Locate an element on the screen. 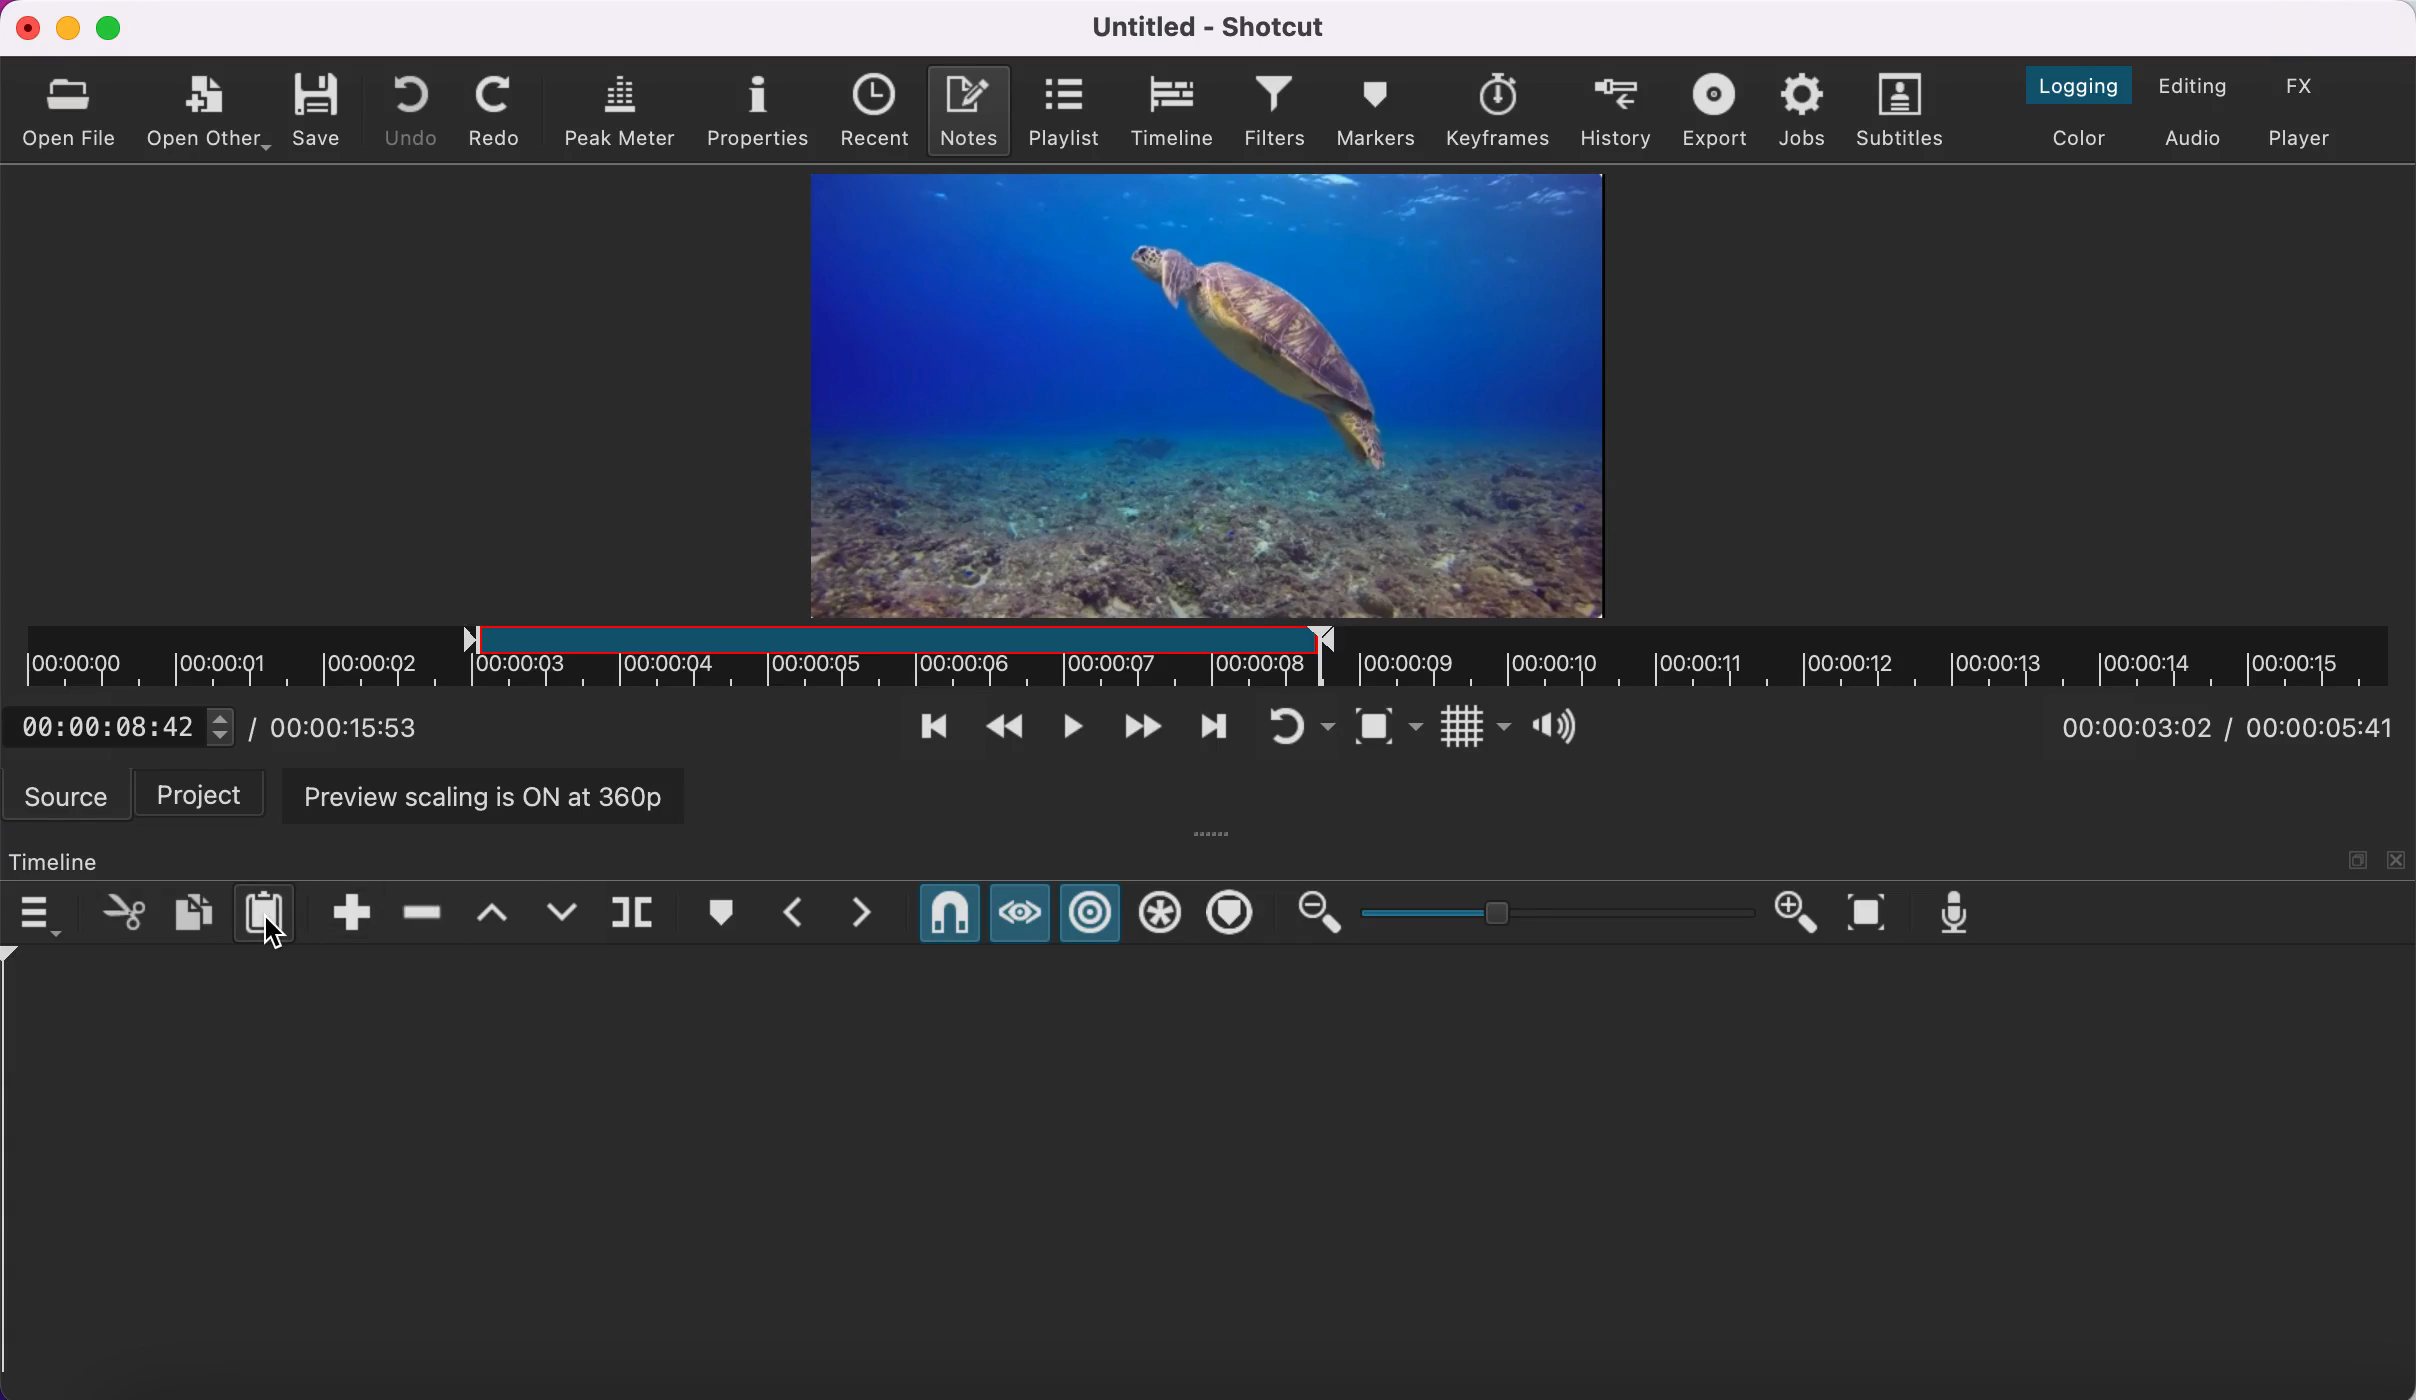 Image resolution: width=2416 pixels, height=1400 pixels. cursor is located at coordinates (283, 937).